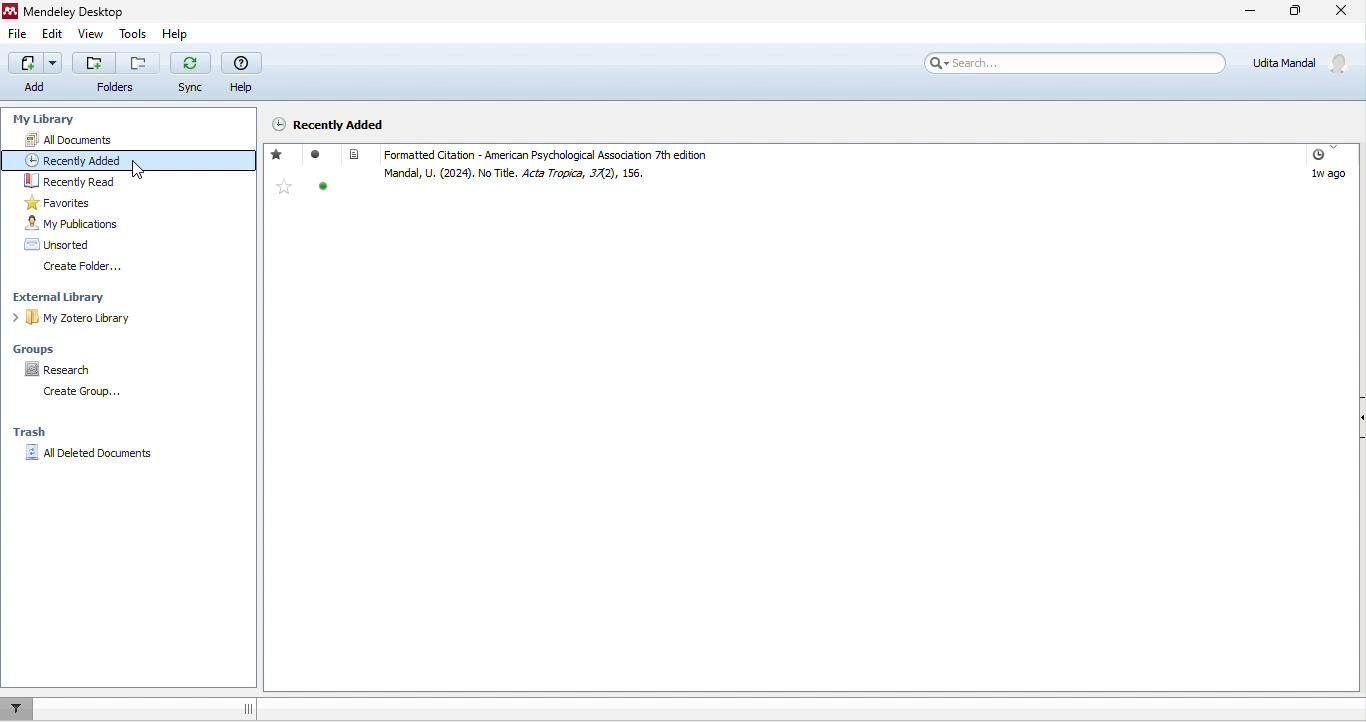 The height and width of the screenshot is (722, 1366). I want to click on Groups, so click(41, 350).